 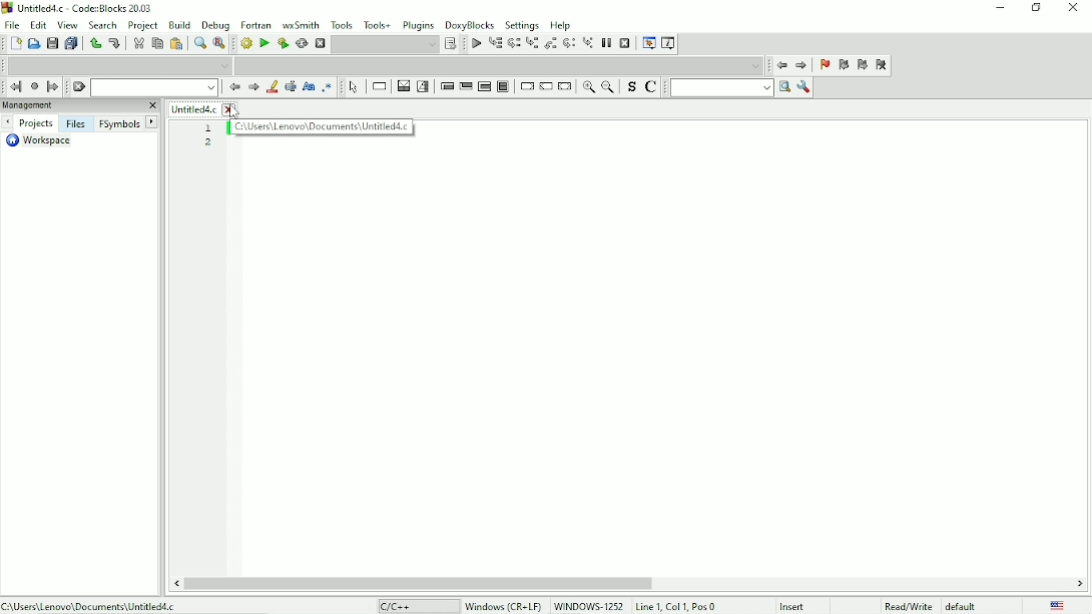 I want to click on Paste, so click(x=177, y=44).